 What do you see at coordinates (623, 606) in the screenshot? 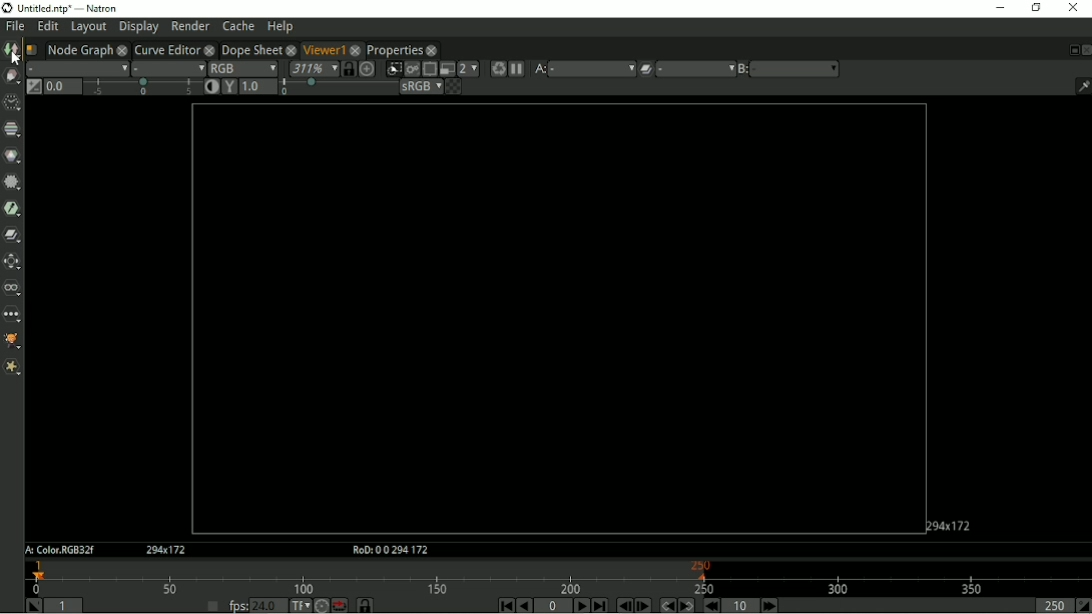
I see `Previous frame` at bounding box center [623, 606].